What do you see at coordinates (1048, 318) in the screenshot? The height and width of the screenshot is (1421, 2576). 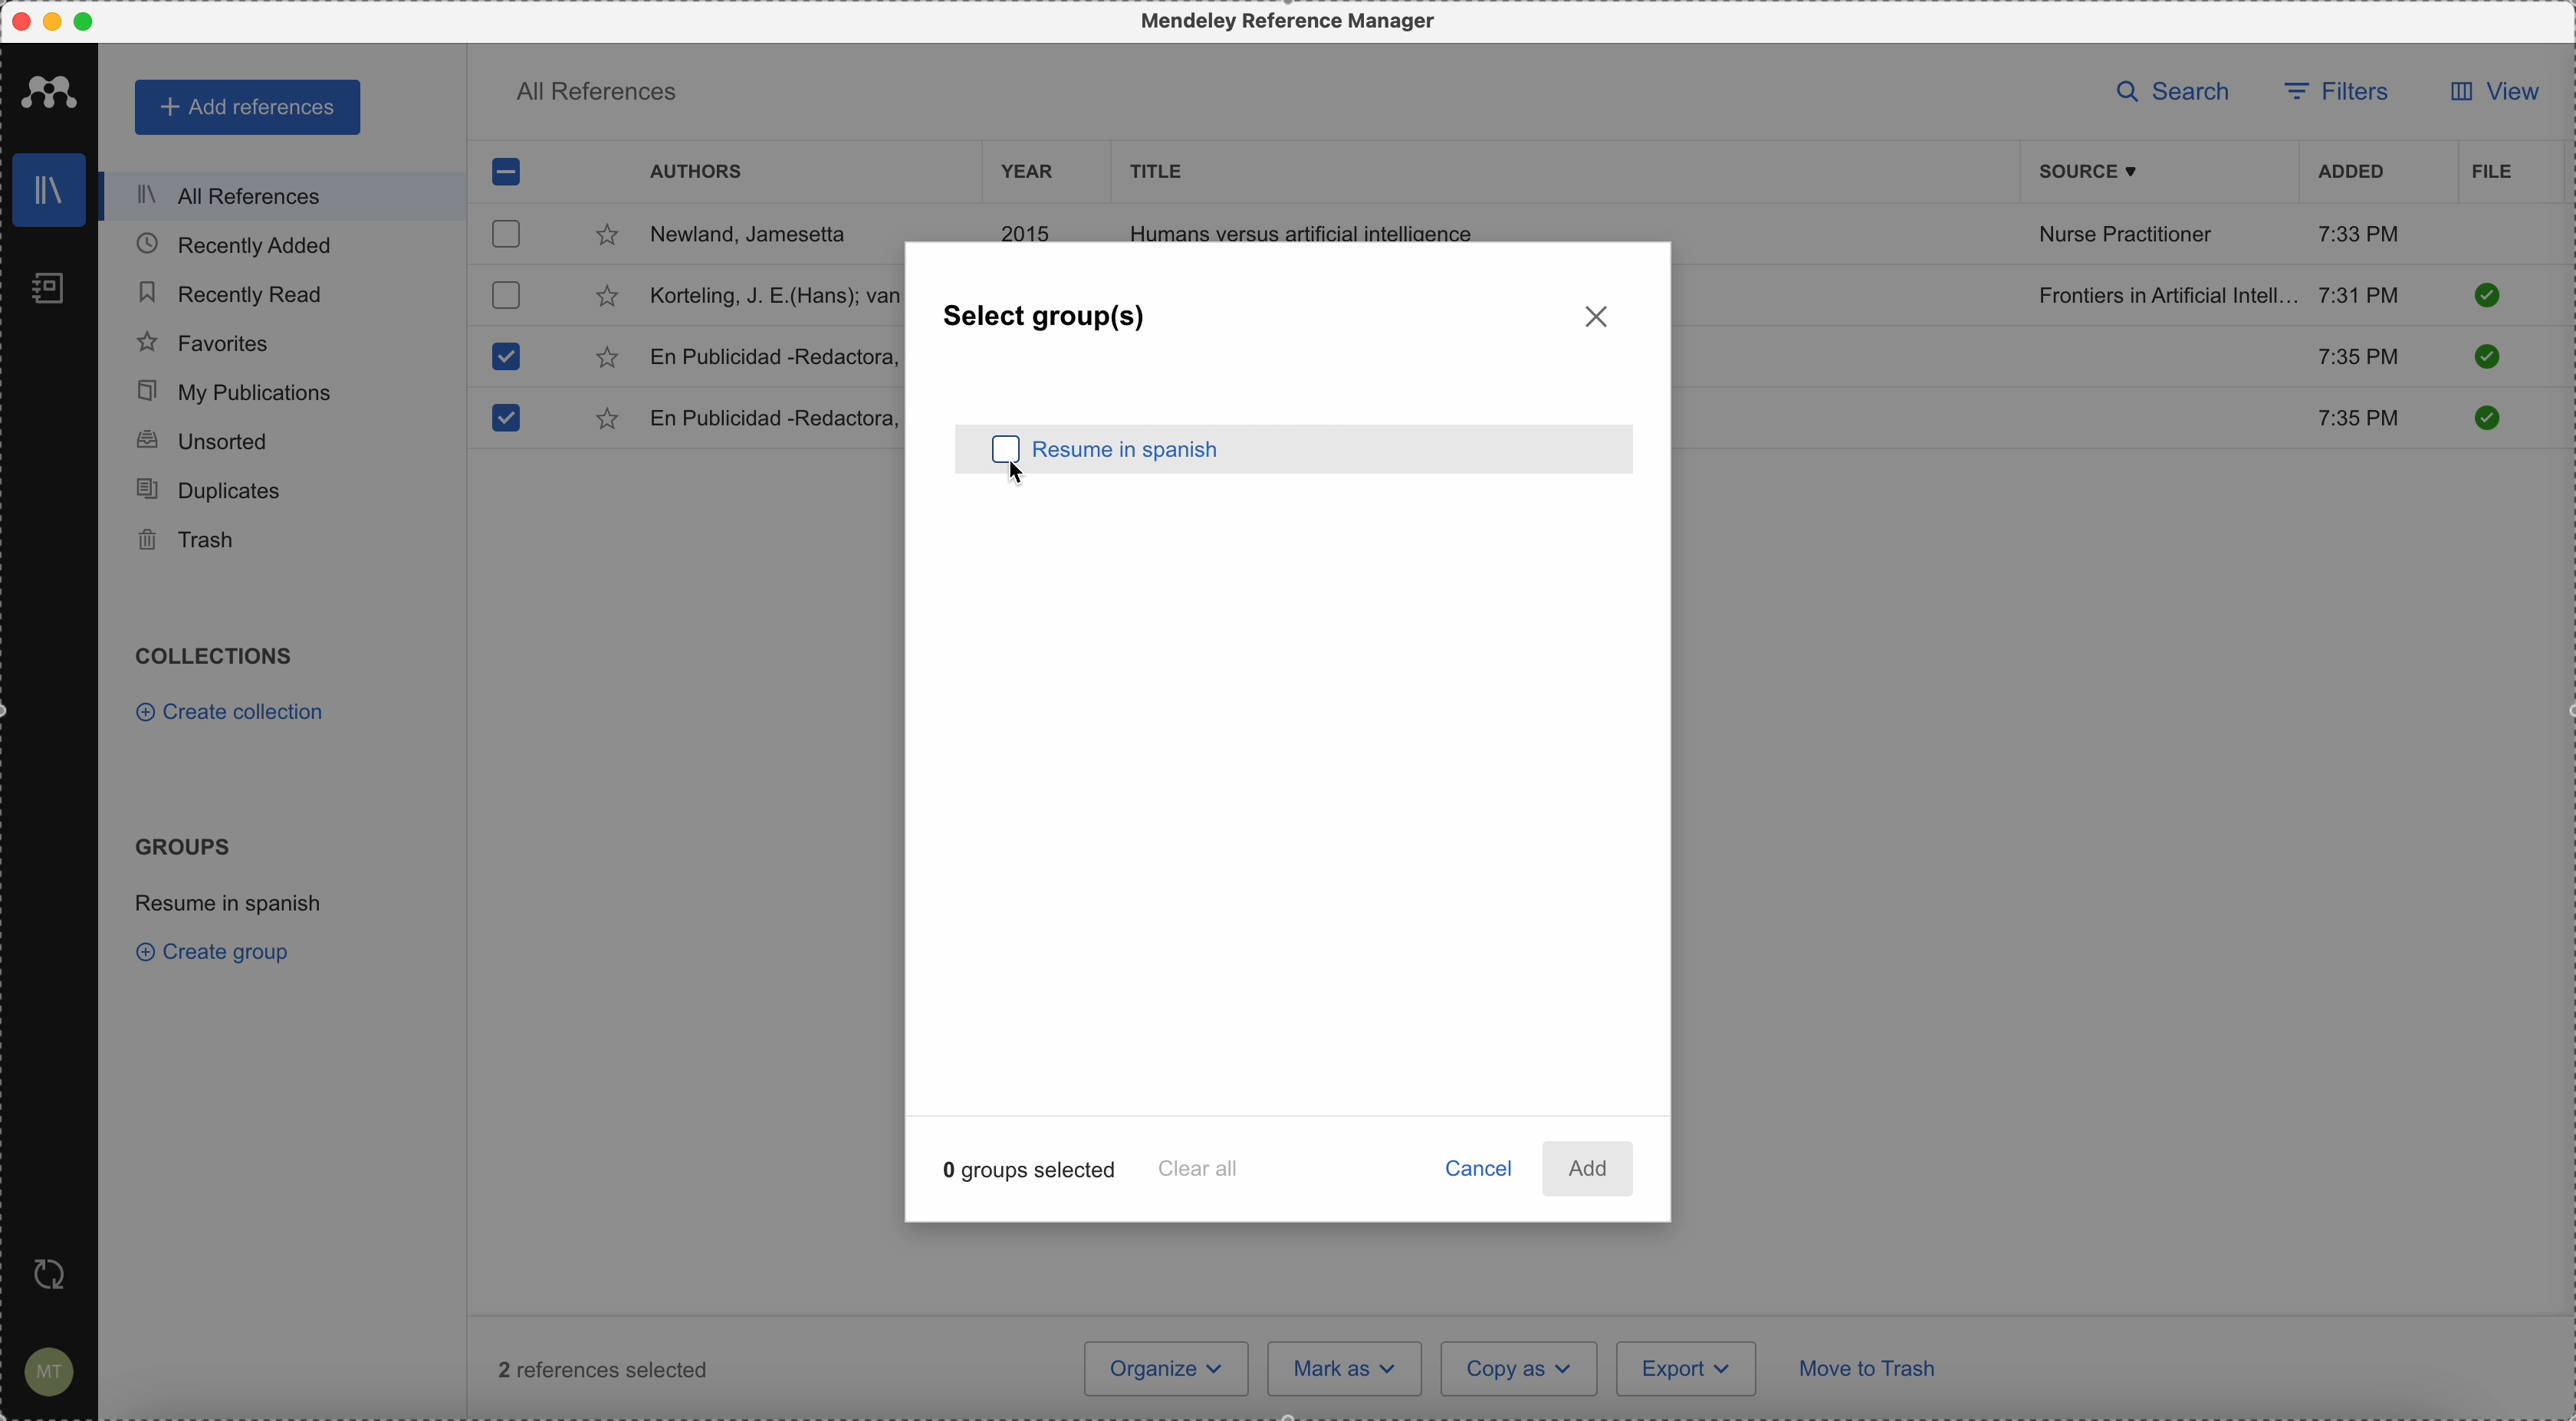 I see `select group ` at bounding box center [1048, 318].